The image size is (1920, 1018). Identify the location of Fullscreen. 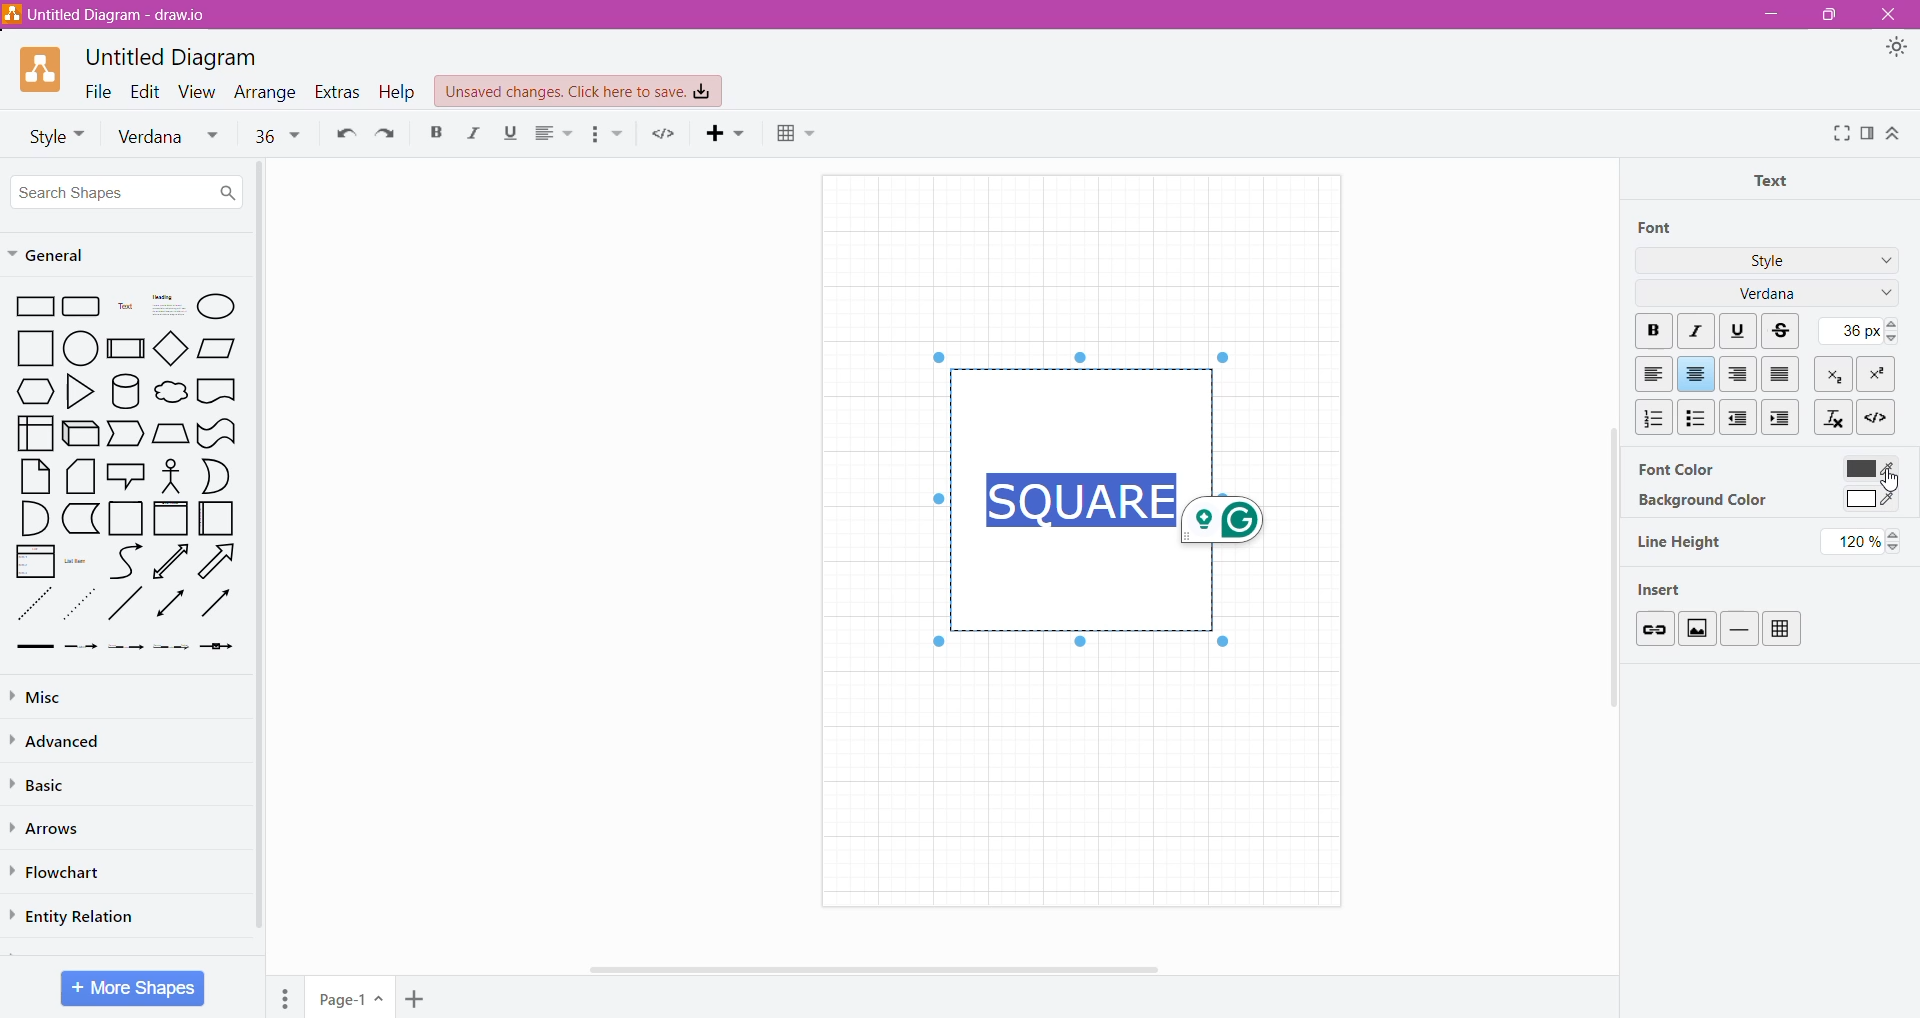
(1840, 134).